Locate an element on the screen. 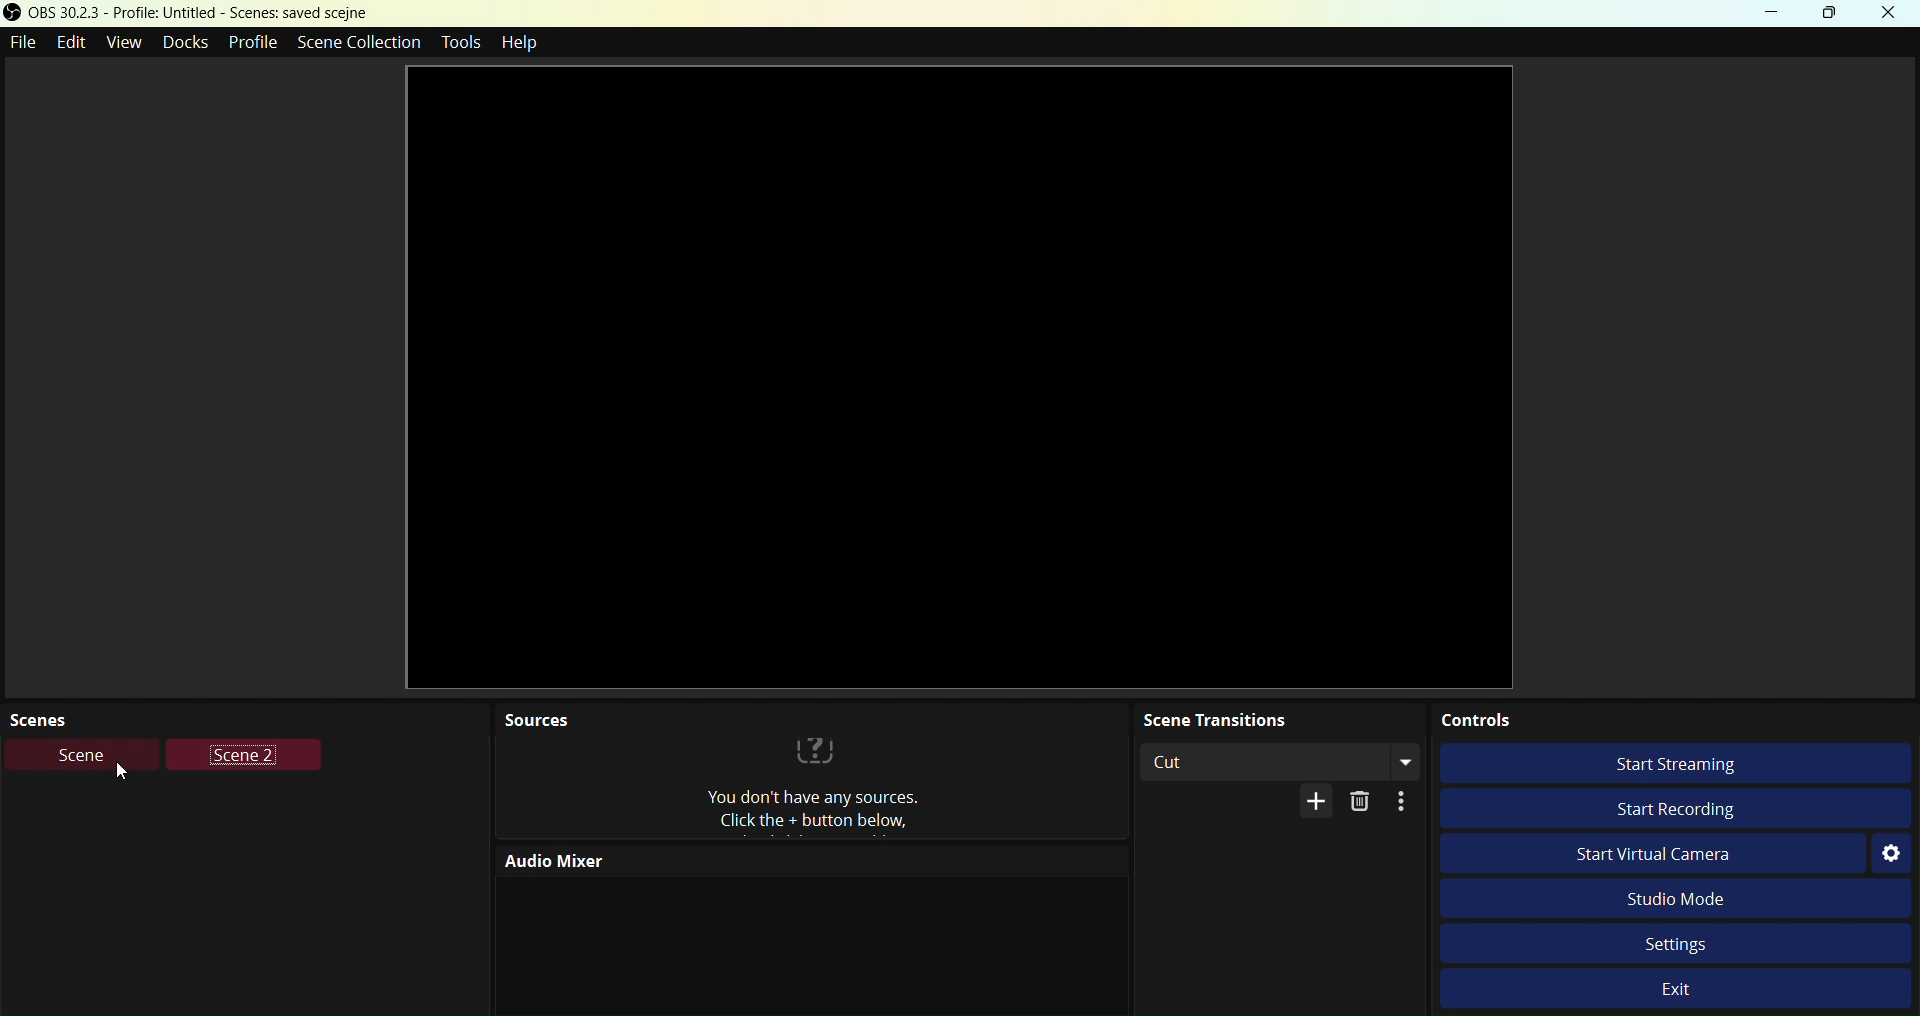 This screenshot has width=1920, height=1016. Exit is located at coordinates (1678, 988).